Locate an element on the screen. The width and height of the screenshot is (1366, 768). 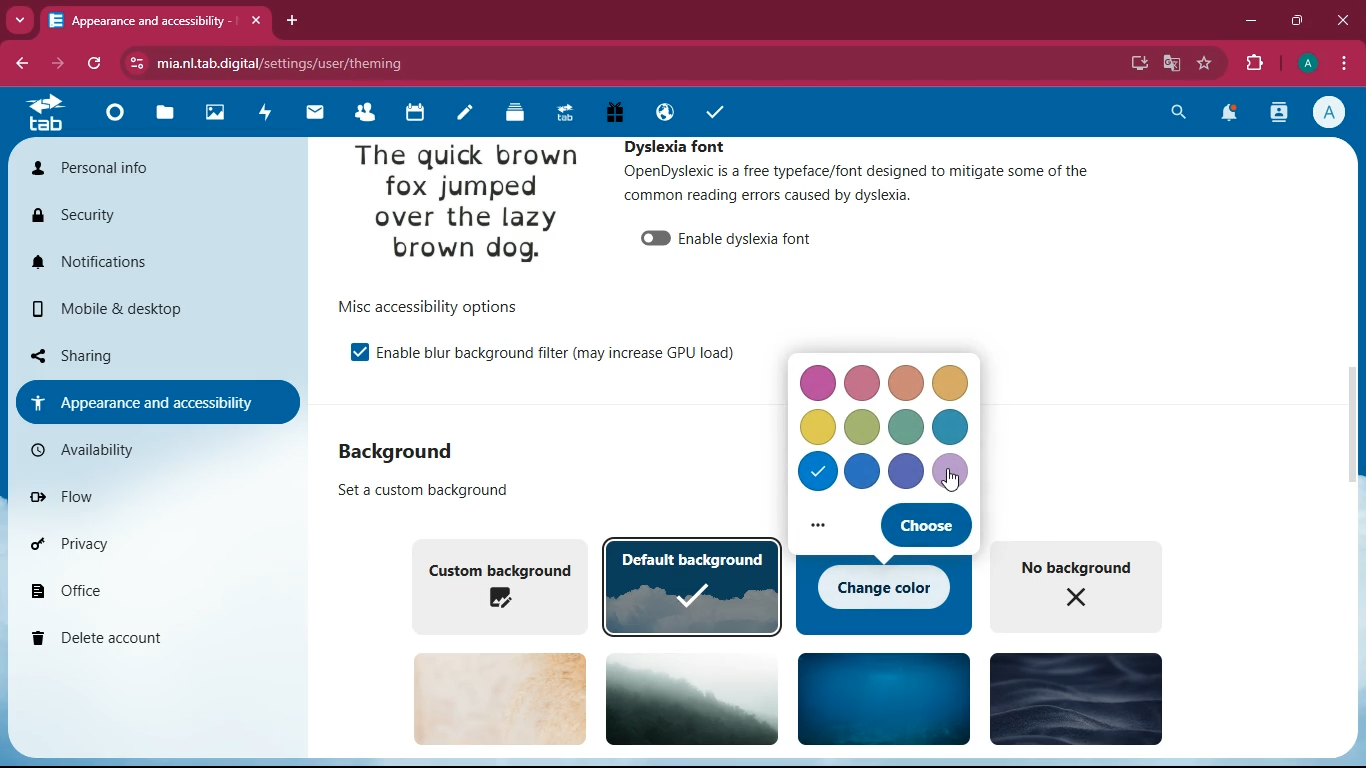
personal info is located at coordinates (128, 168).